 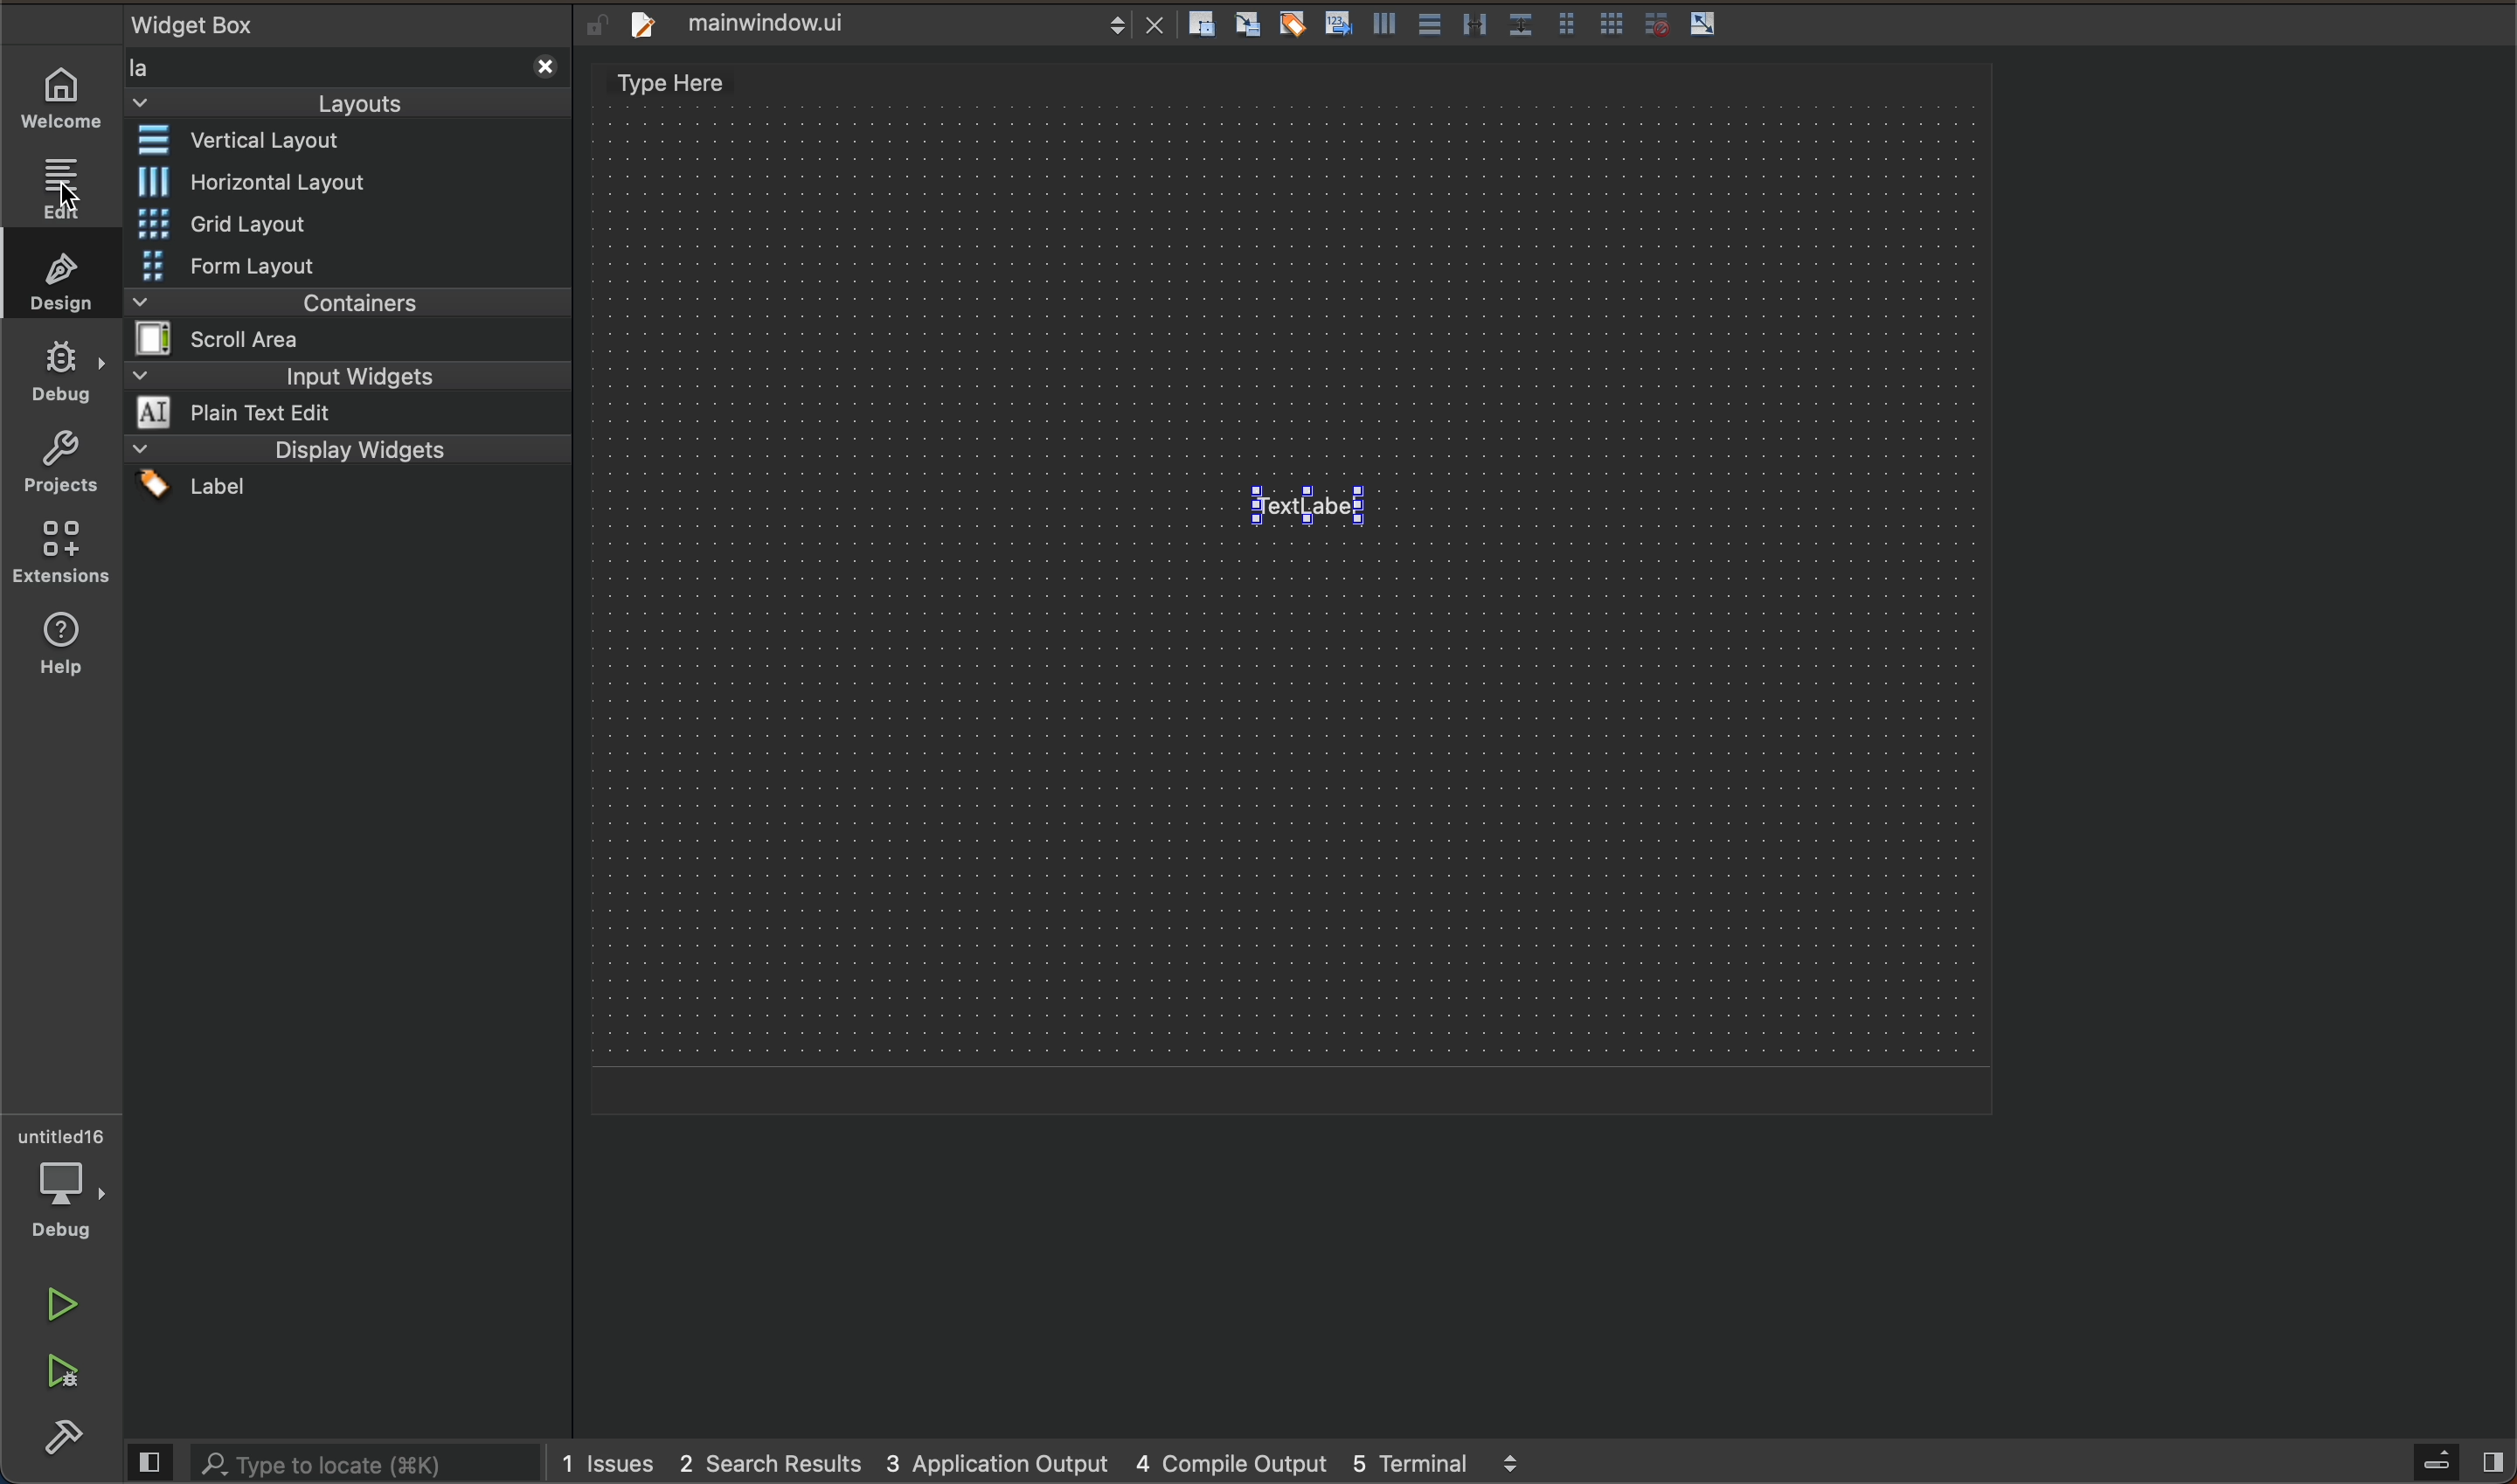 What do you see at coordinates (60, 552) in the screenshot?
I see `extensions` at bounding box center [60, 552].